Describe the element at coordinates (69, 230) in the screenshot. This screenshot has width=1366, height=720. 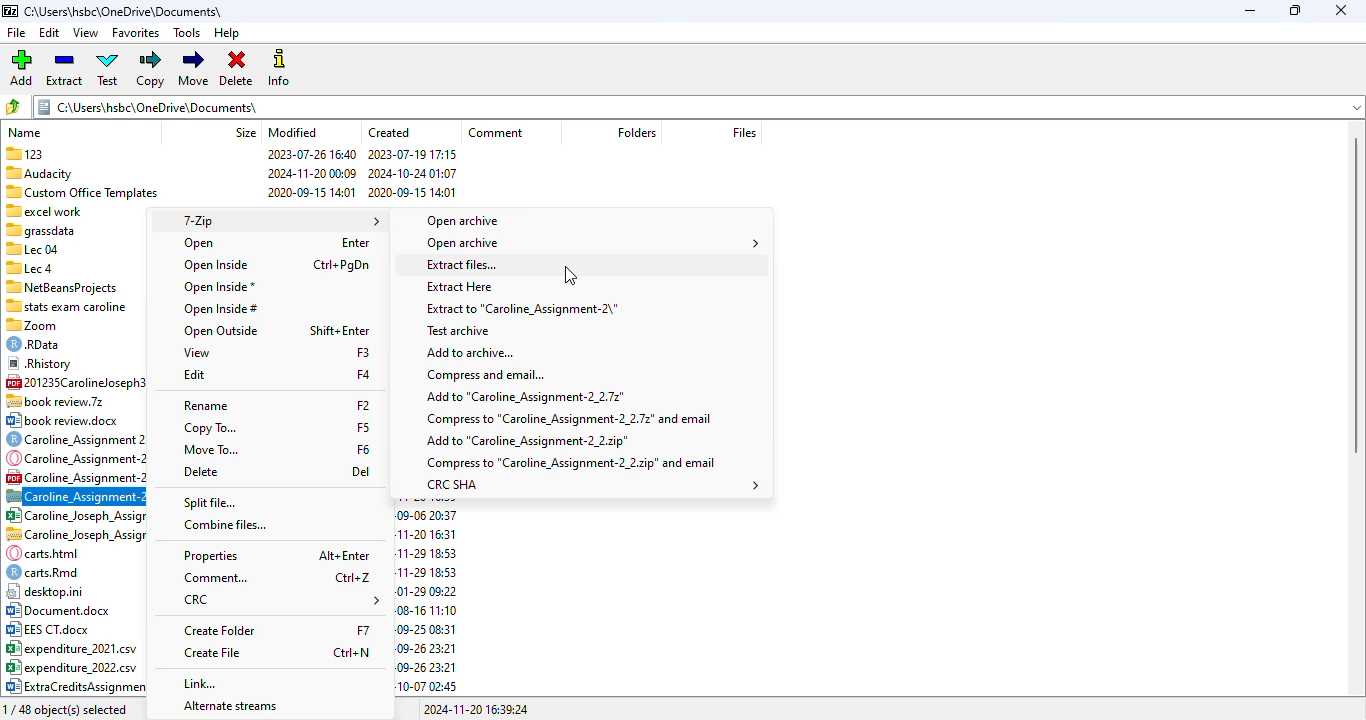
I see `= grassdata 2024-10-25 15:50 2024-10-25 15:48` at that location.